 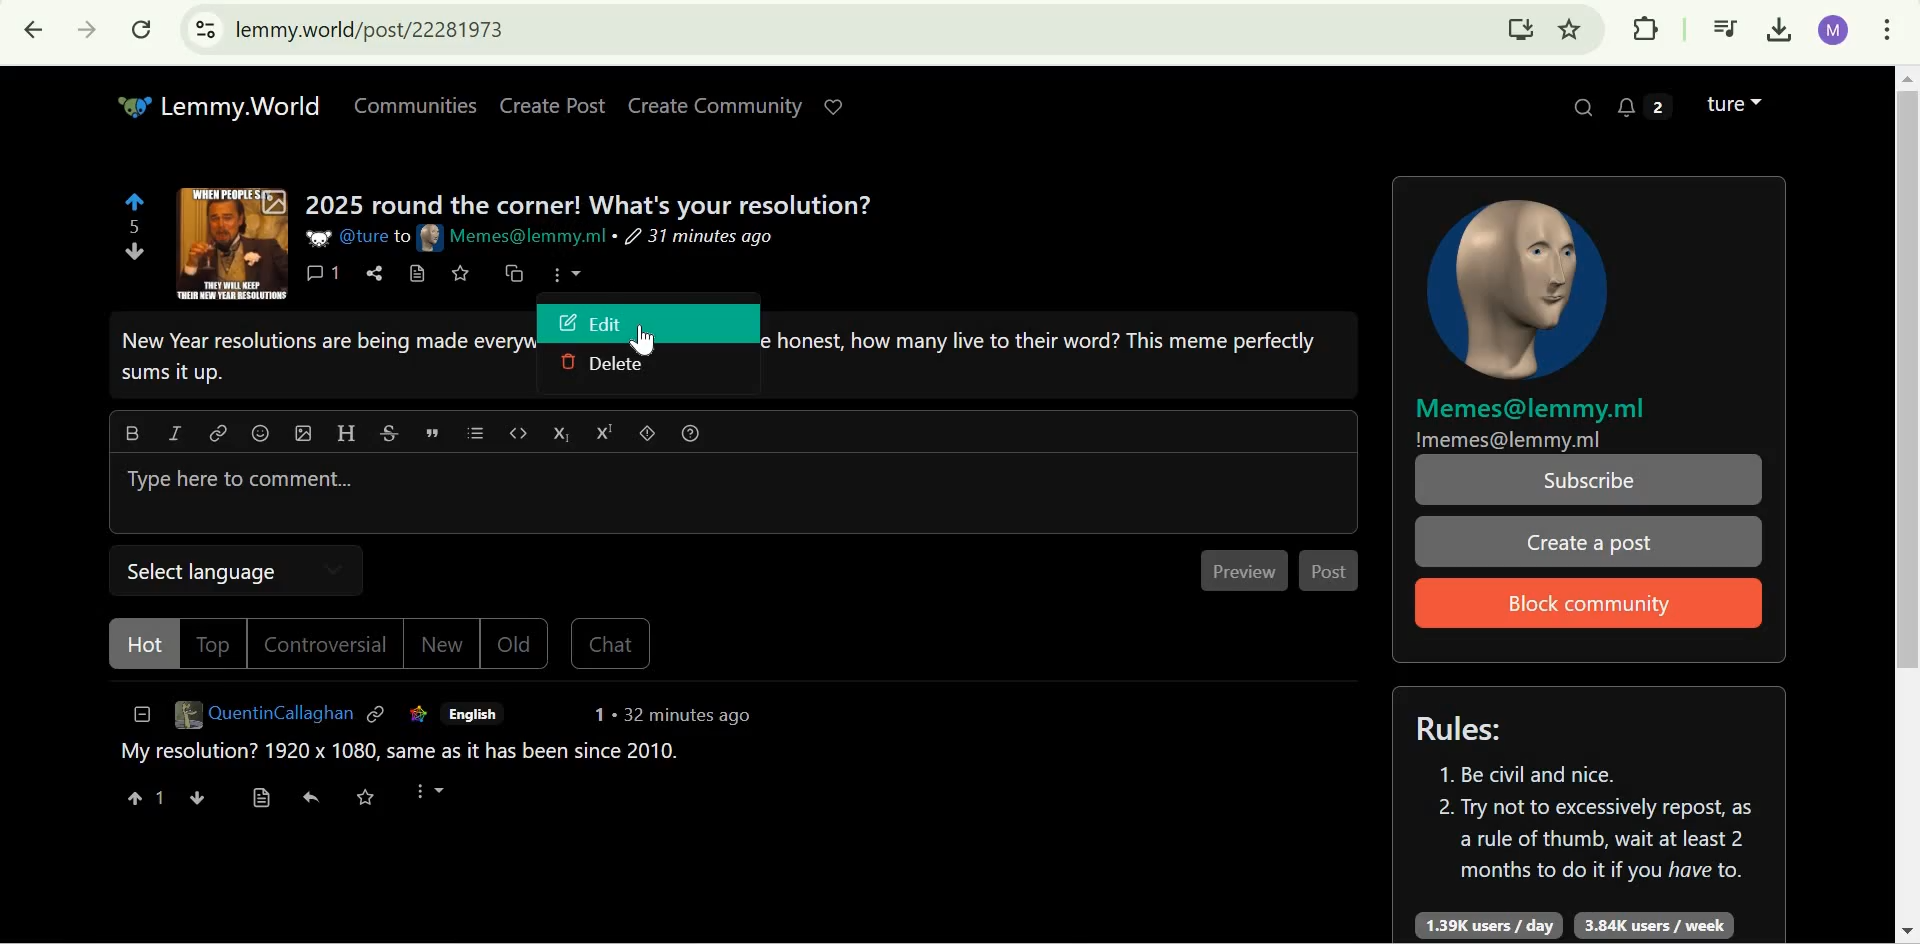 What do you see at coordinates (735, 495) in the screenshot?
I see `Type here to comment...` at bounding box center [735, 495].